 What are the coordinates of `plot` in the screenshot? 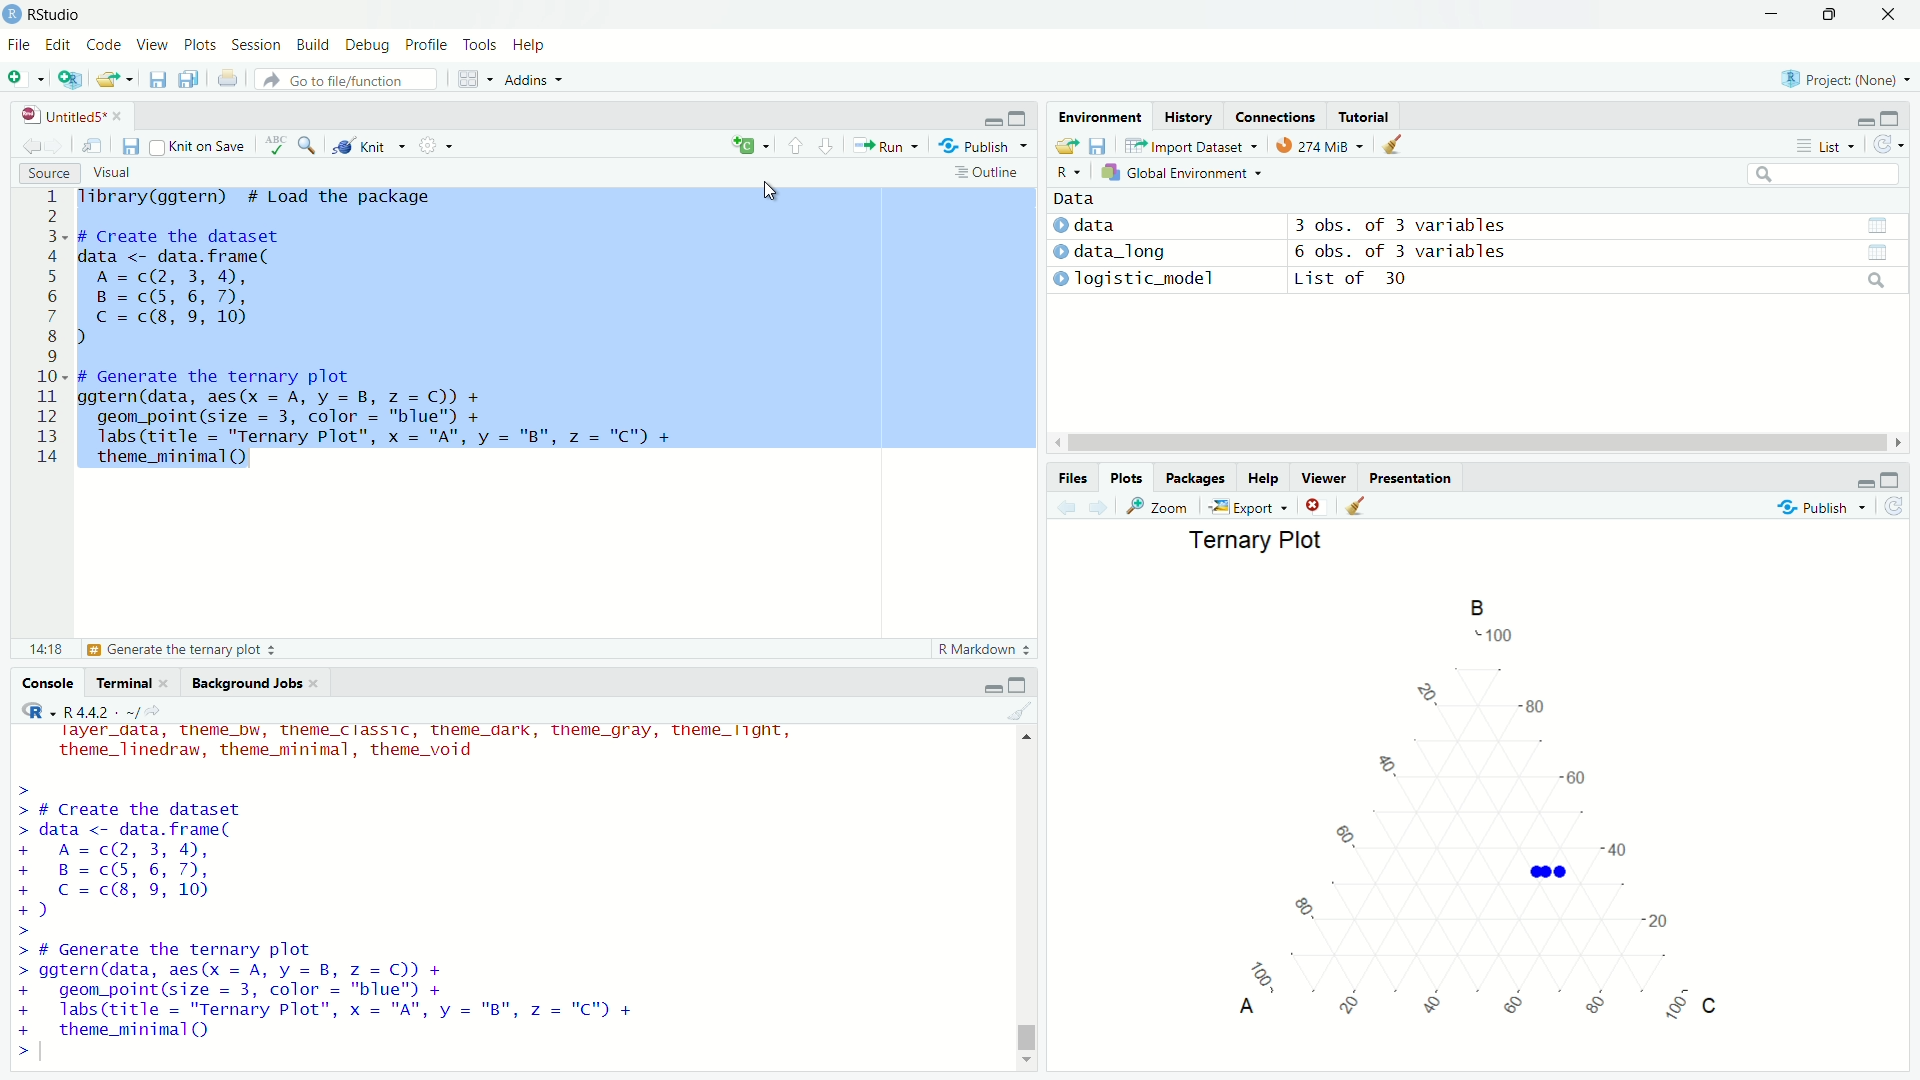 It's located at (1438, 813).